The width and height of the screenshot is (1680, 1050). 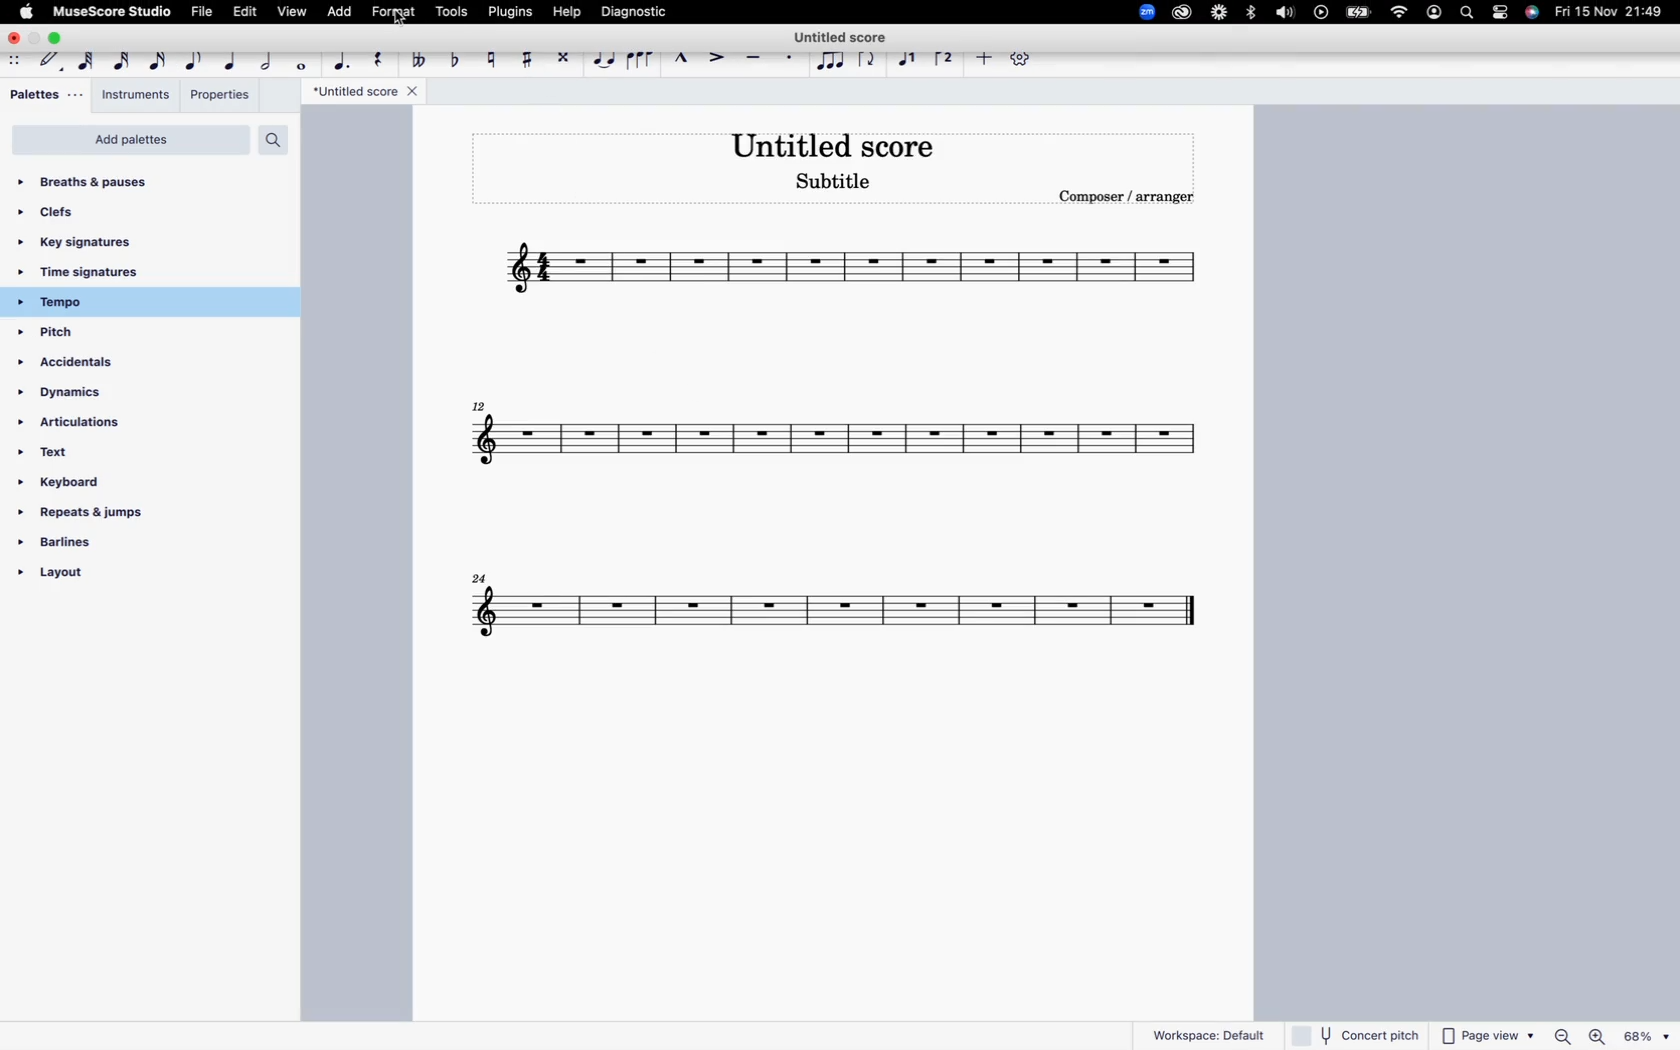 What do you see at coordinates (25, 11) in the screenshot?
I see `apple` at bounding box center [25, 11].